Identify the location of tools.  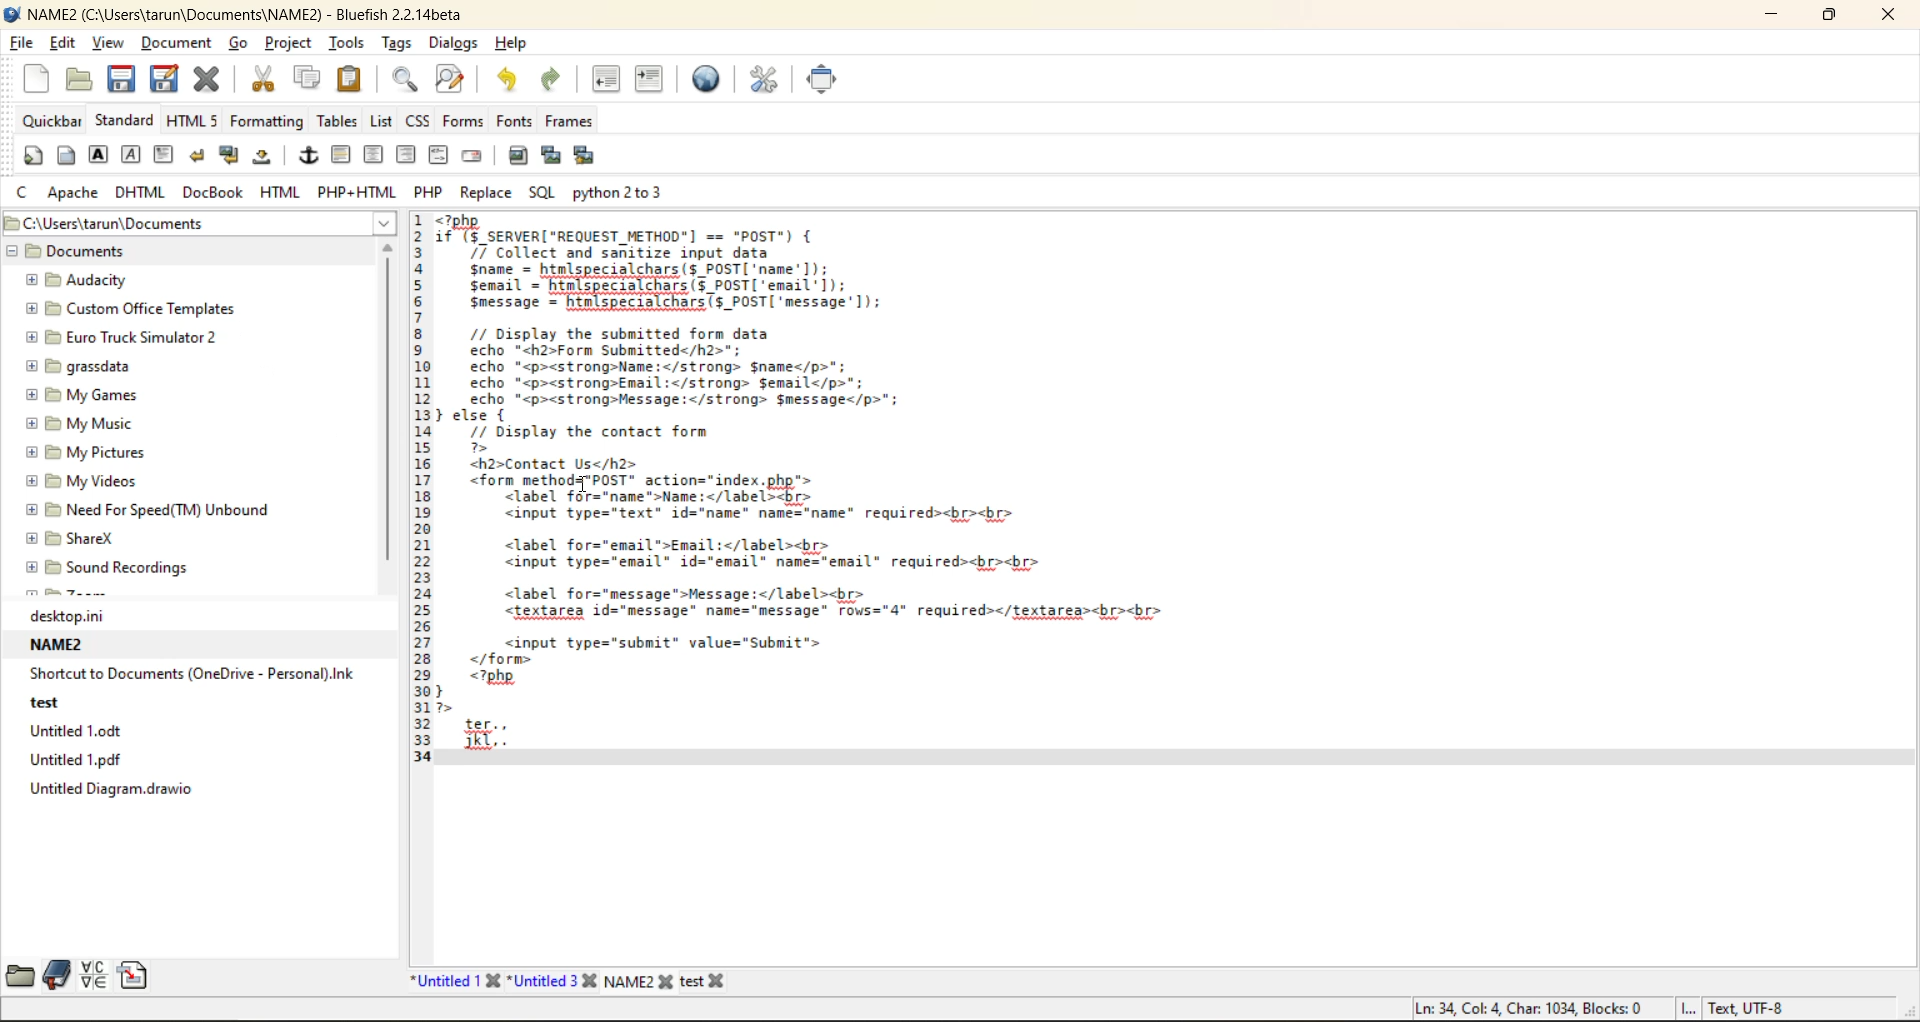
(352, 42).